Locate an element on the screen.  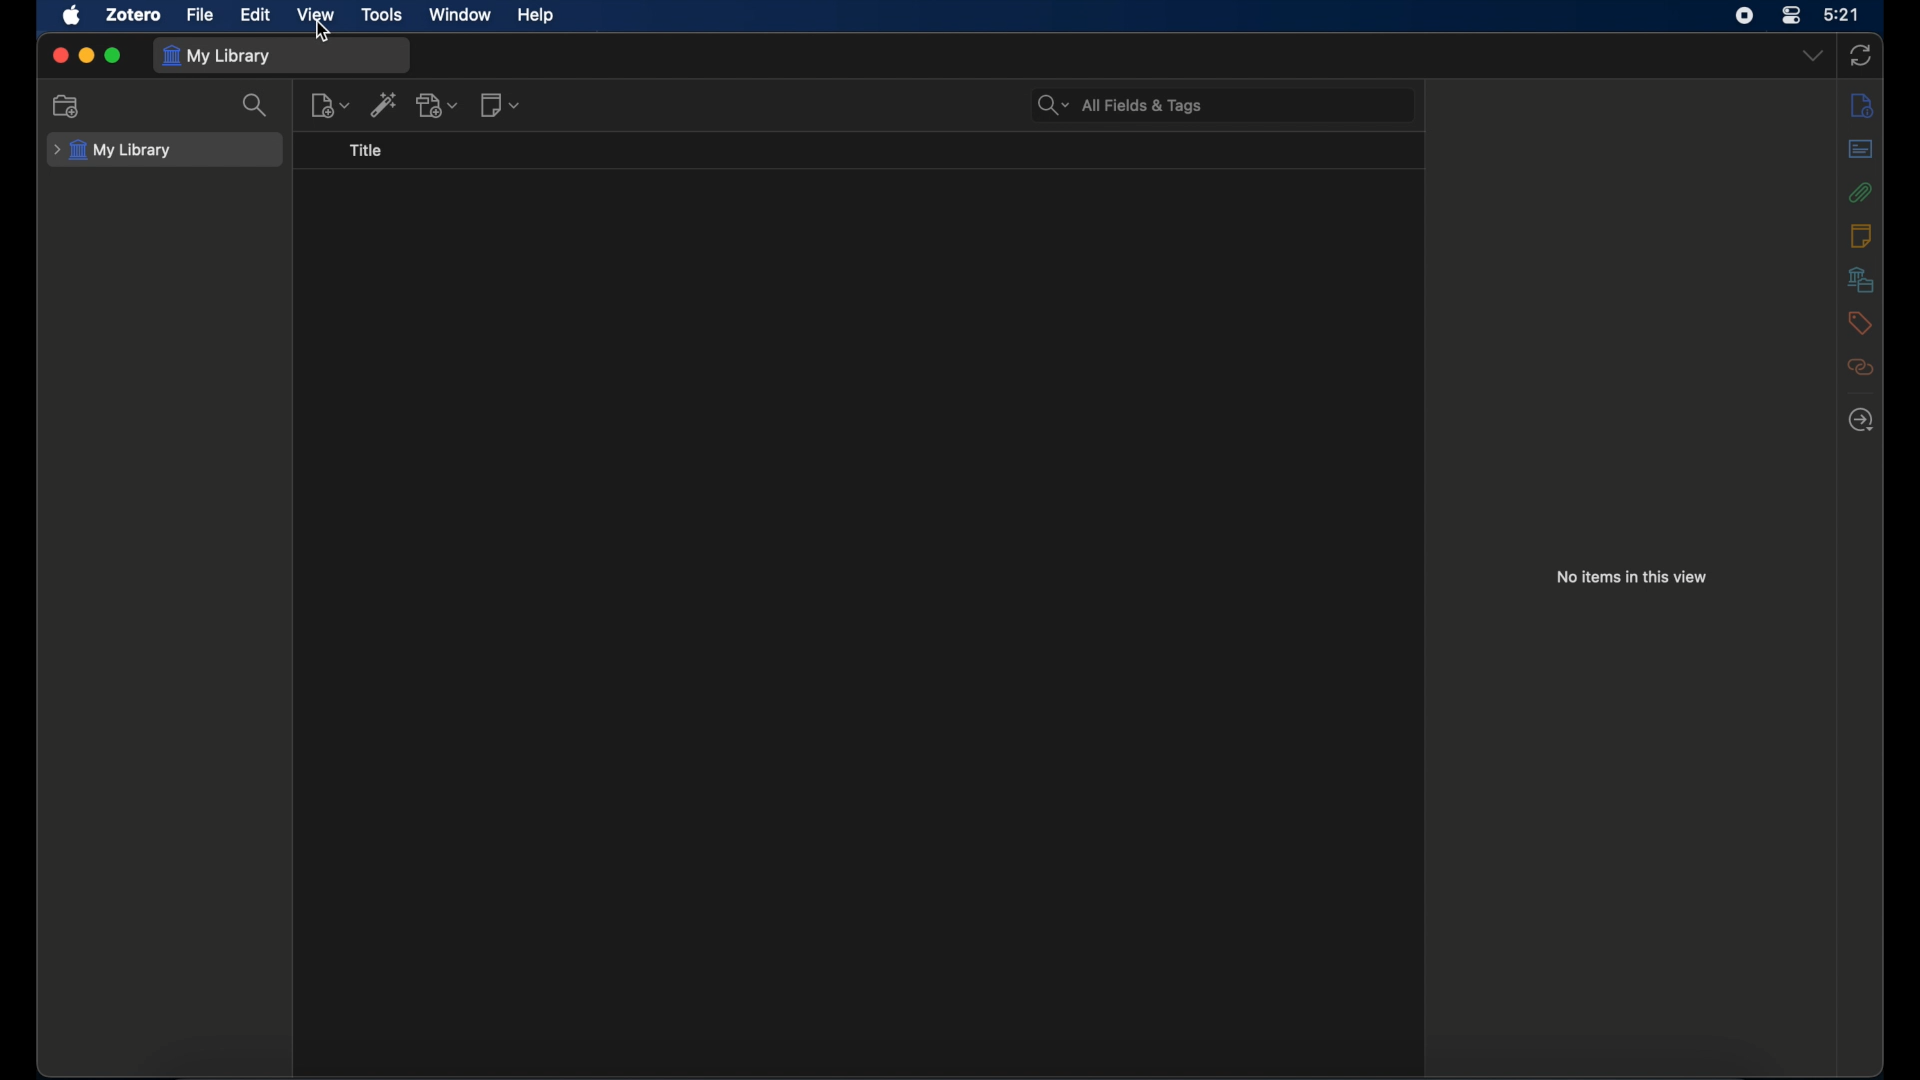
no items in this view is located at coordinates (1632, 576).